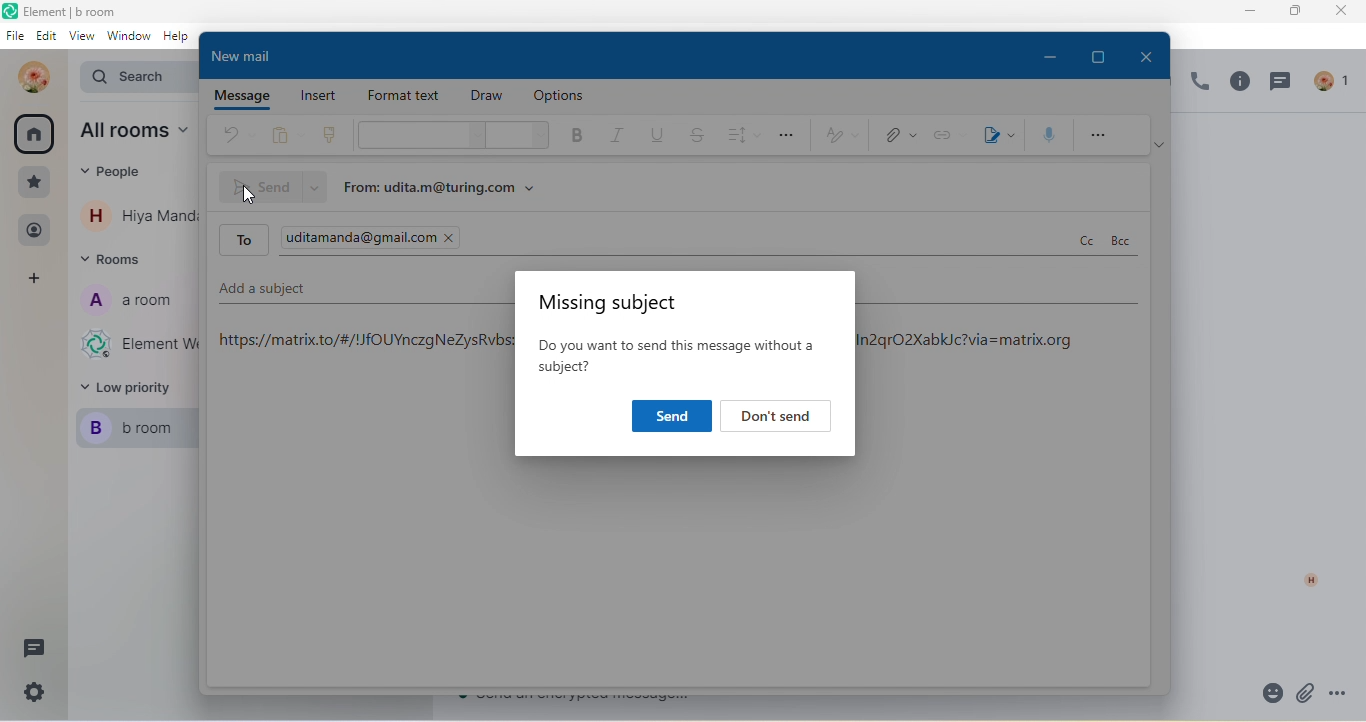  I want to click on missing subject, so click(609, 305).